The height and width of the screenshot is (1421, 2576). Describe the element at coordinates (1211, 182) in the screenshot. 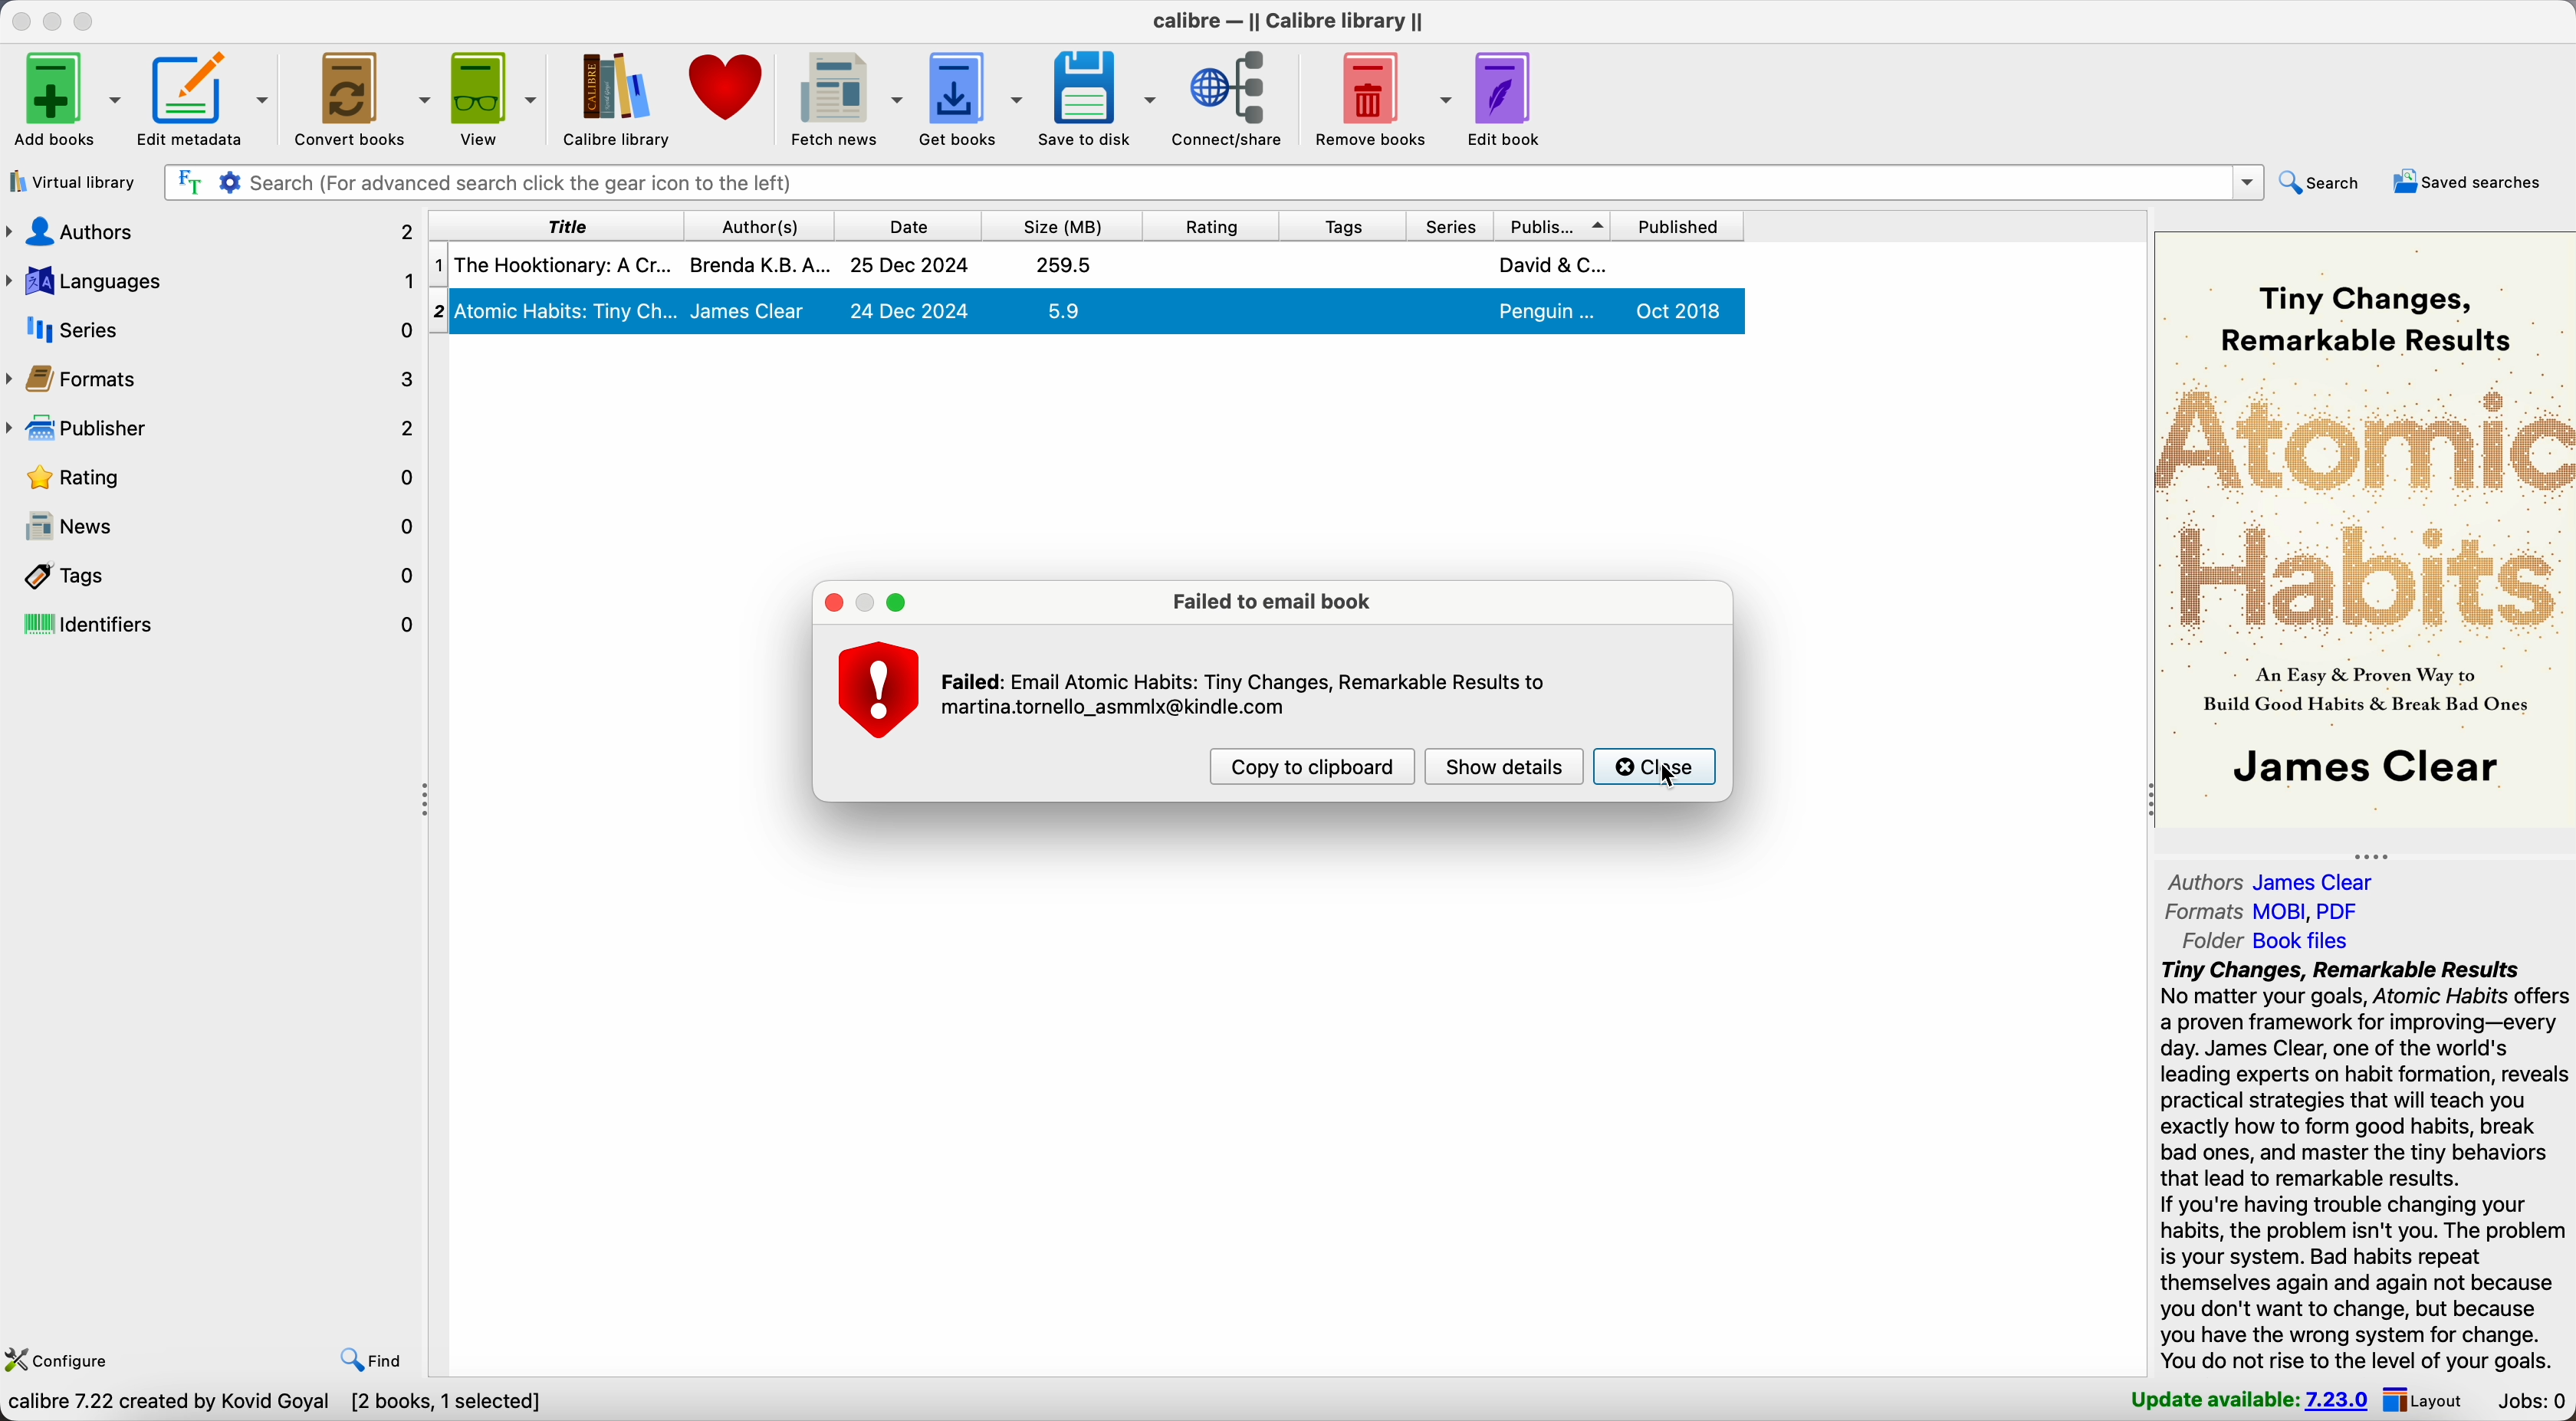

I see `search bar` at that location.